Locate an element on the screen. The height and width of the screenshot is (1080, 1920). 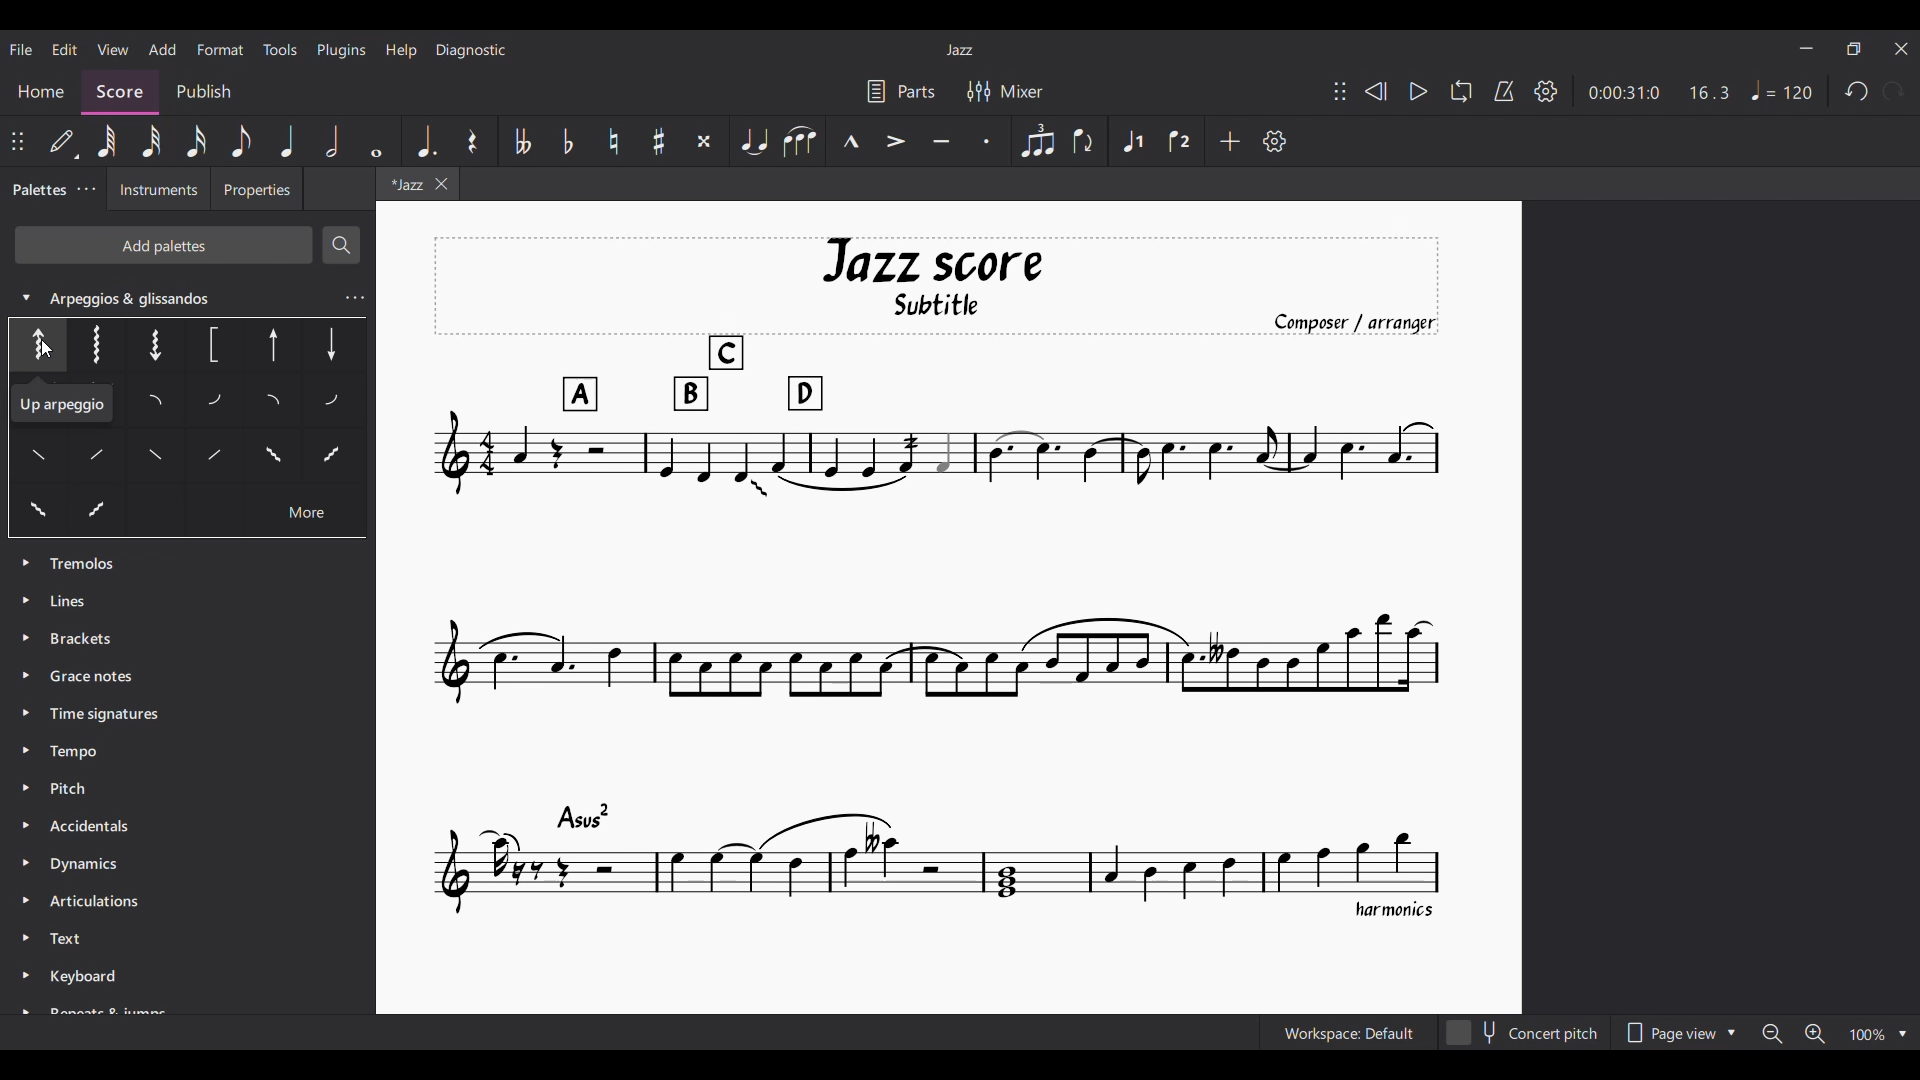
Pitch is located at coordinates (78, 788).